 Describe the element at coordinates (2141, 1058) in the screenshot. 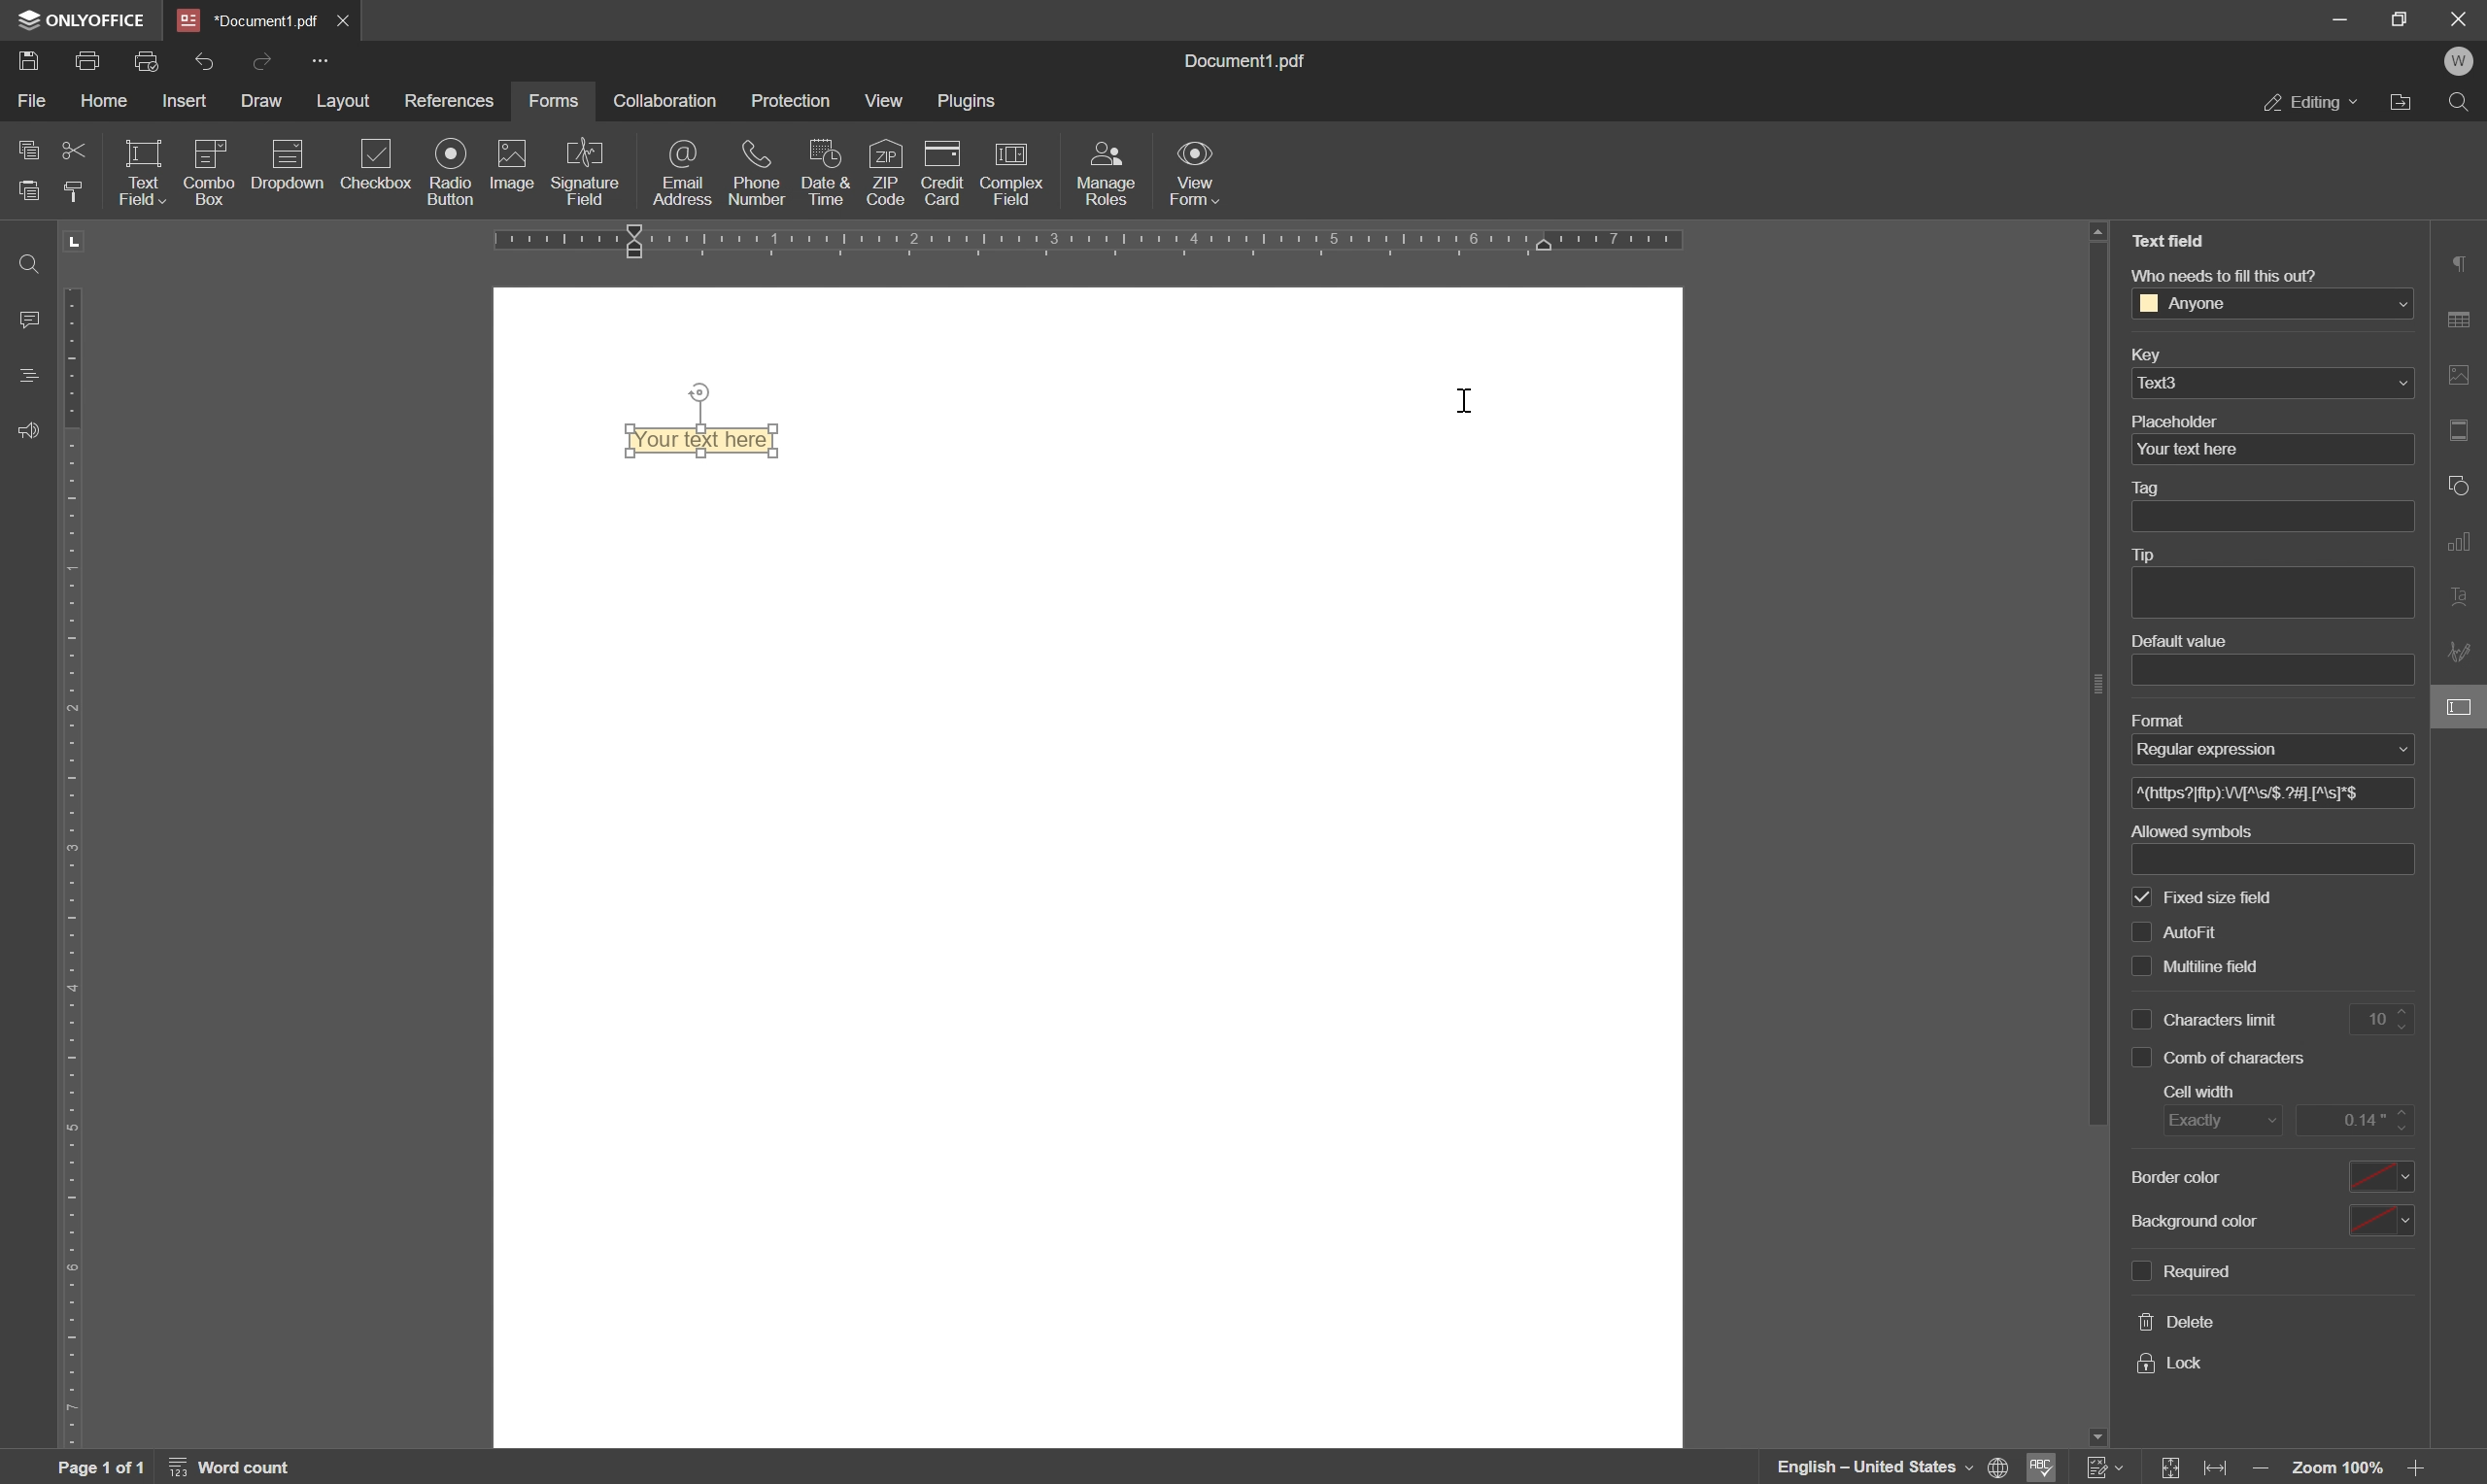

I see `check box` at that location.